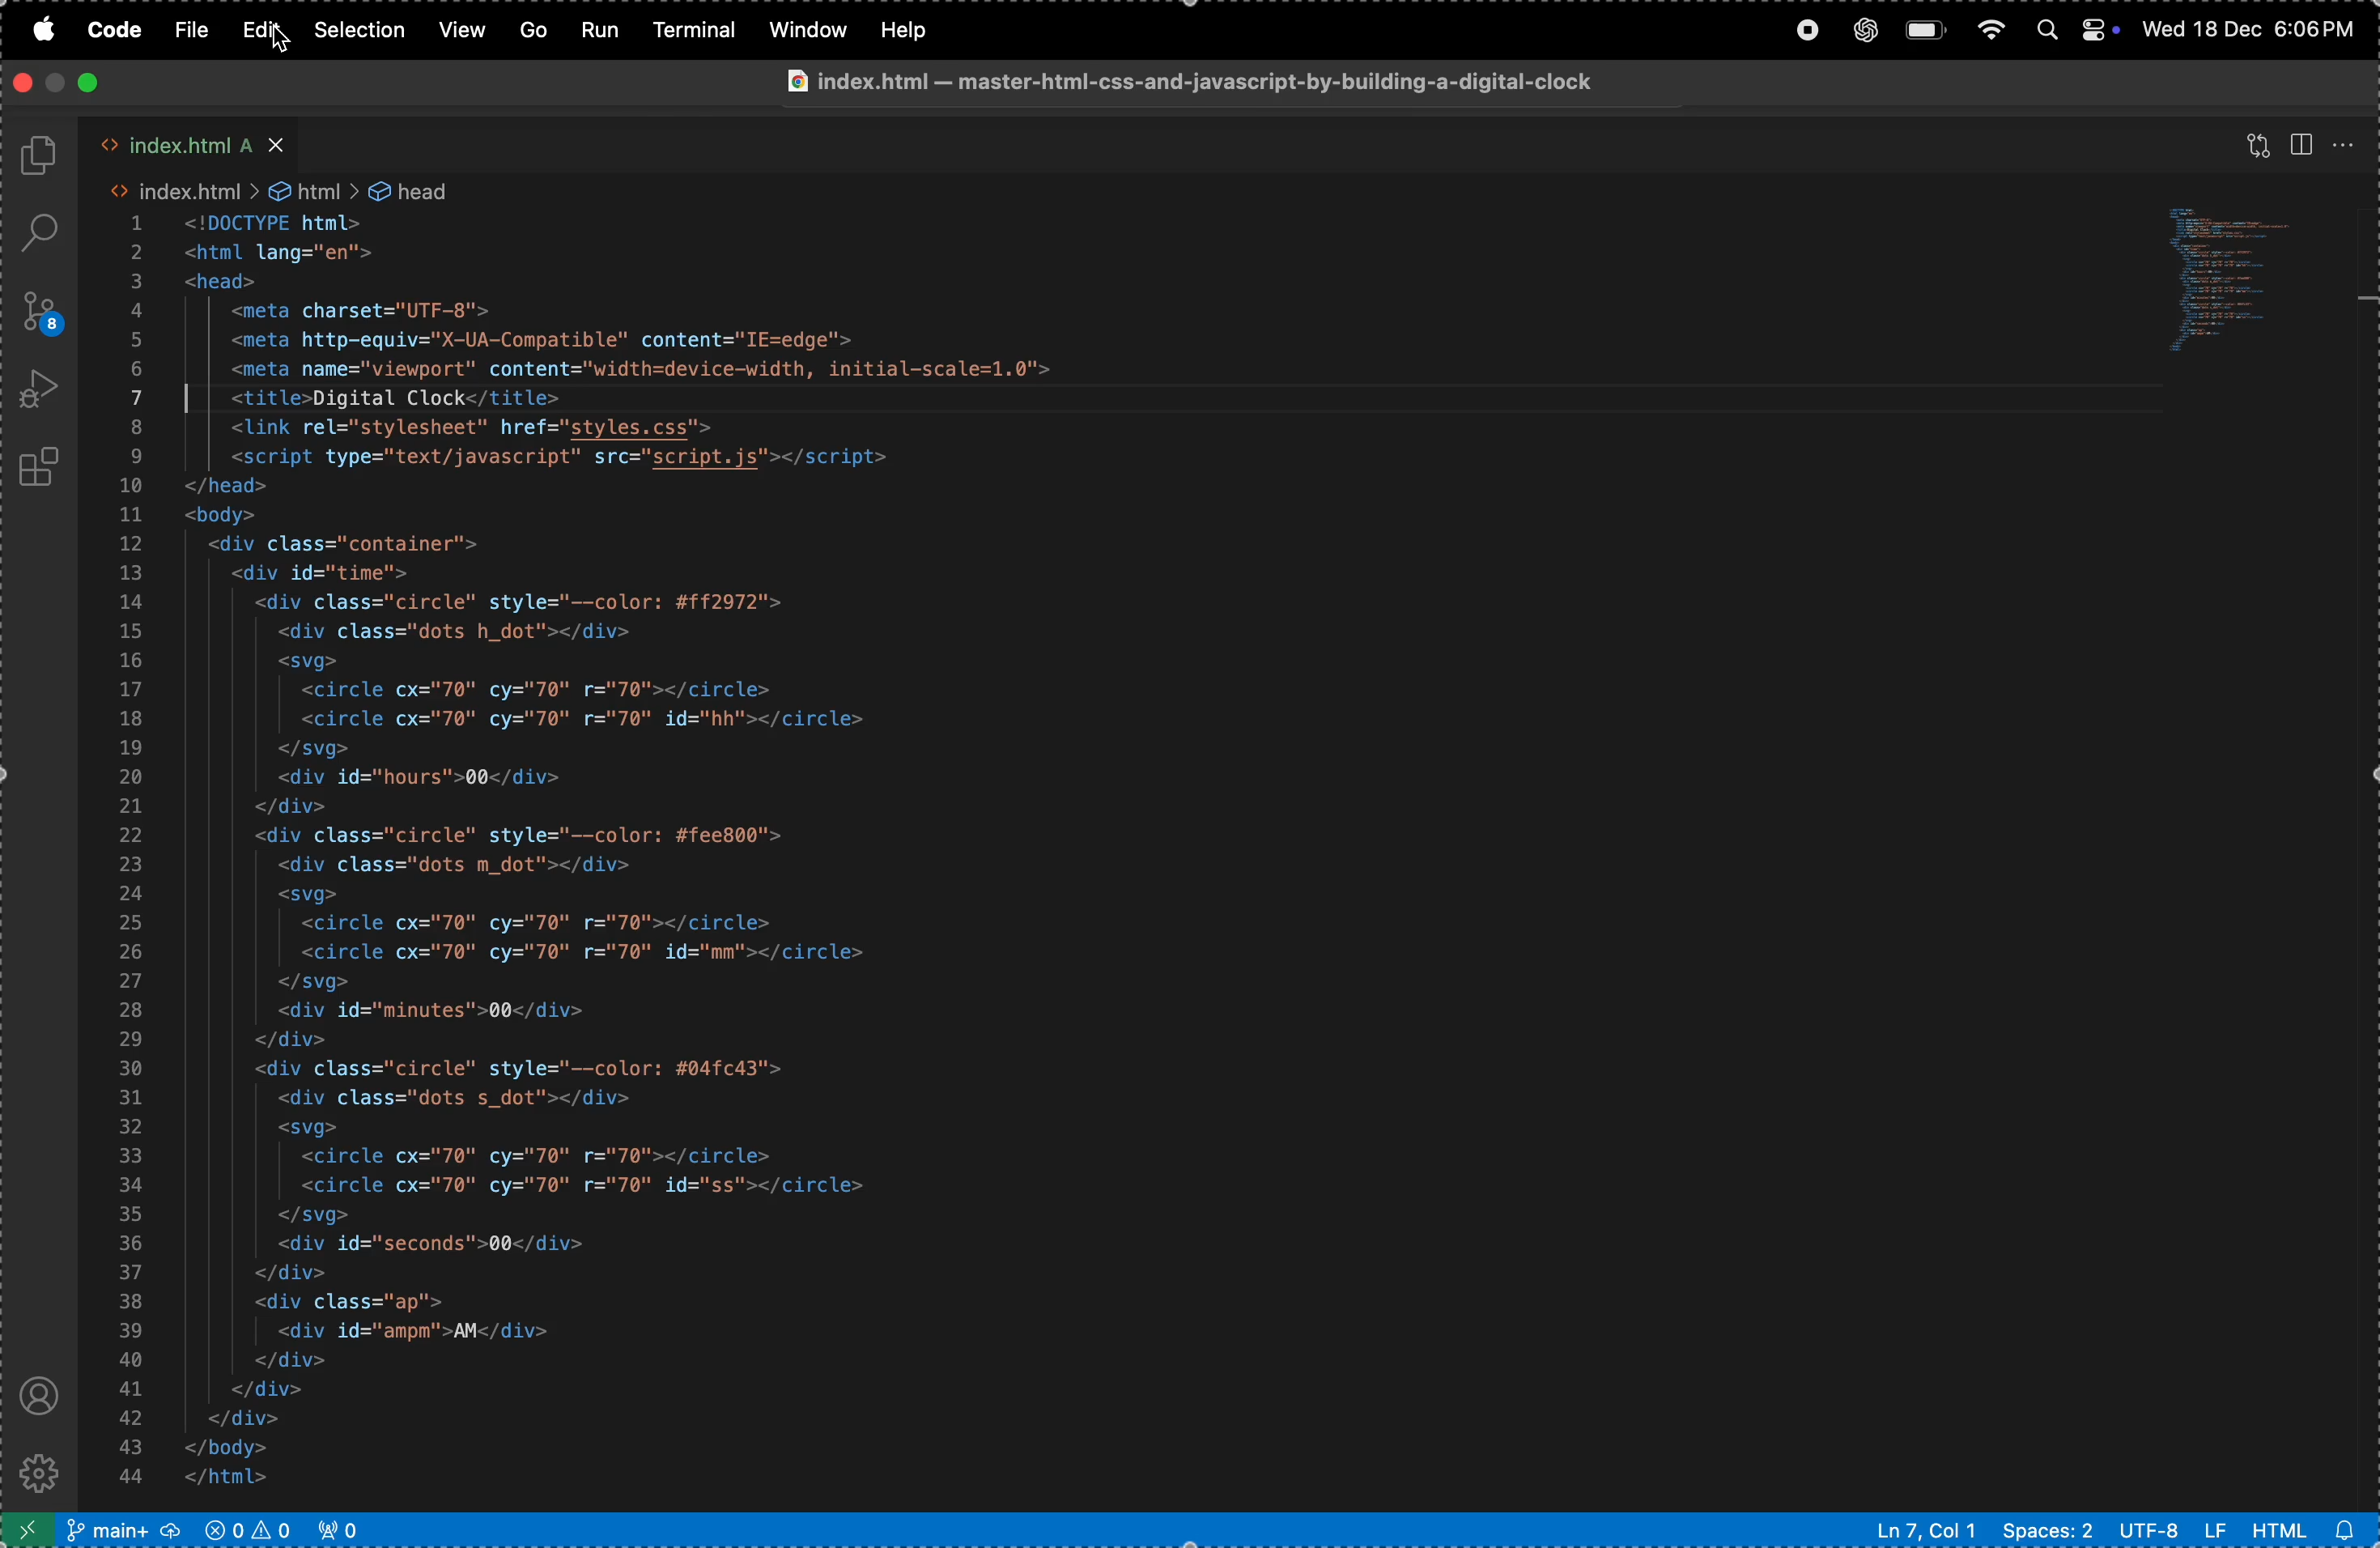 The height and width of the screenshot is (1548, 2380). What do you see at coordinates (459, 31) in the screenshot?
I see `view` at bounding box center [459, 31].